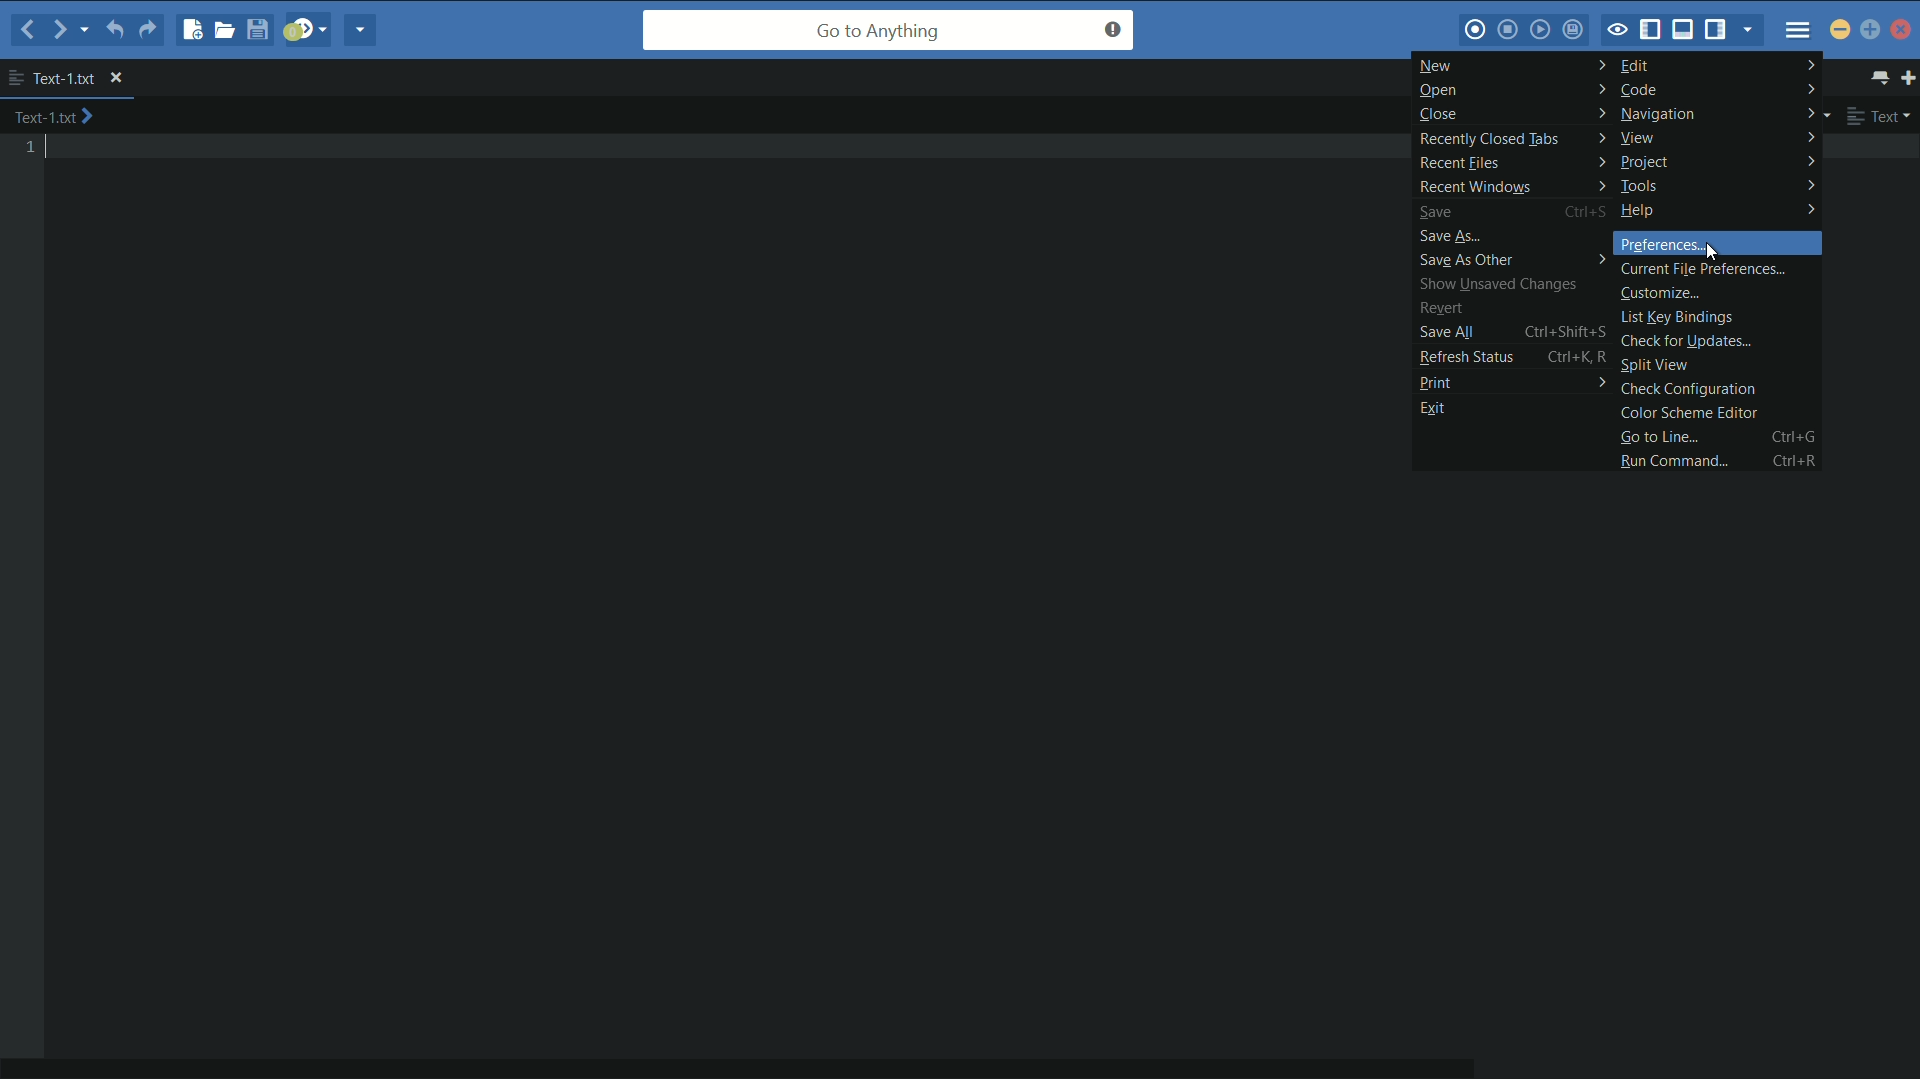 The width and height of the screenshot is (1920, 1080). I want to click on recent location, so click(82, 33).